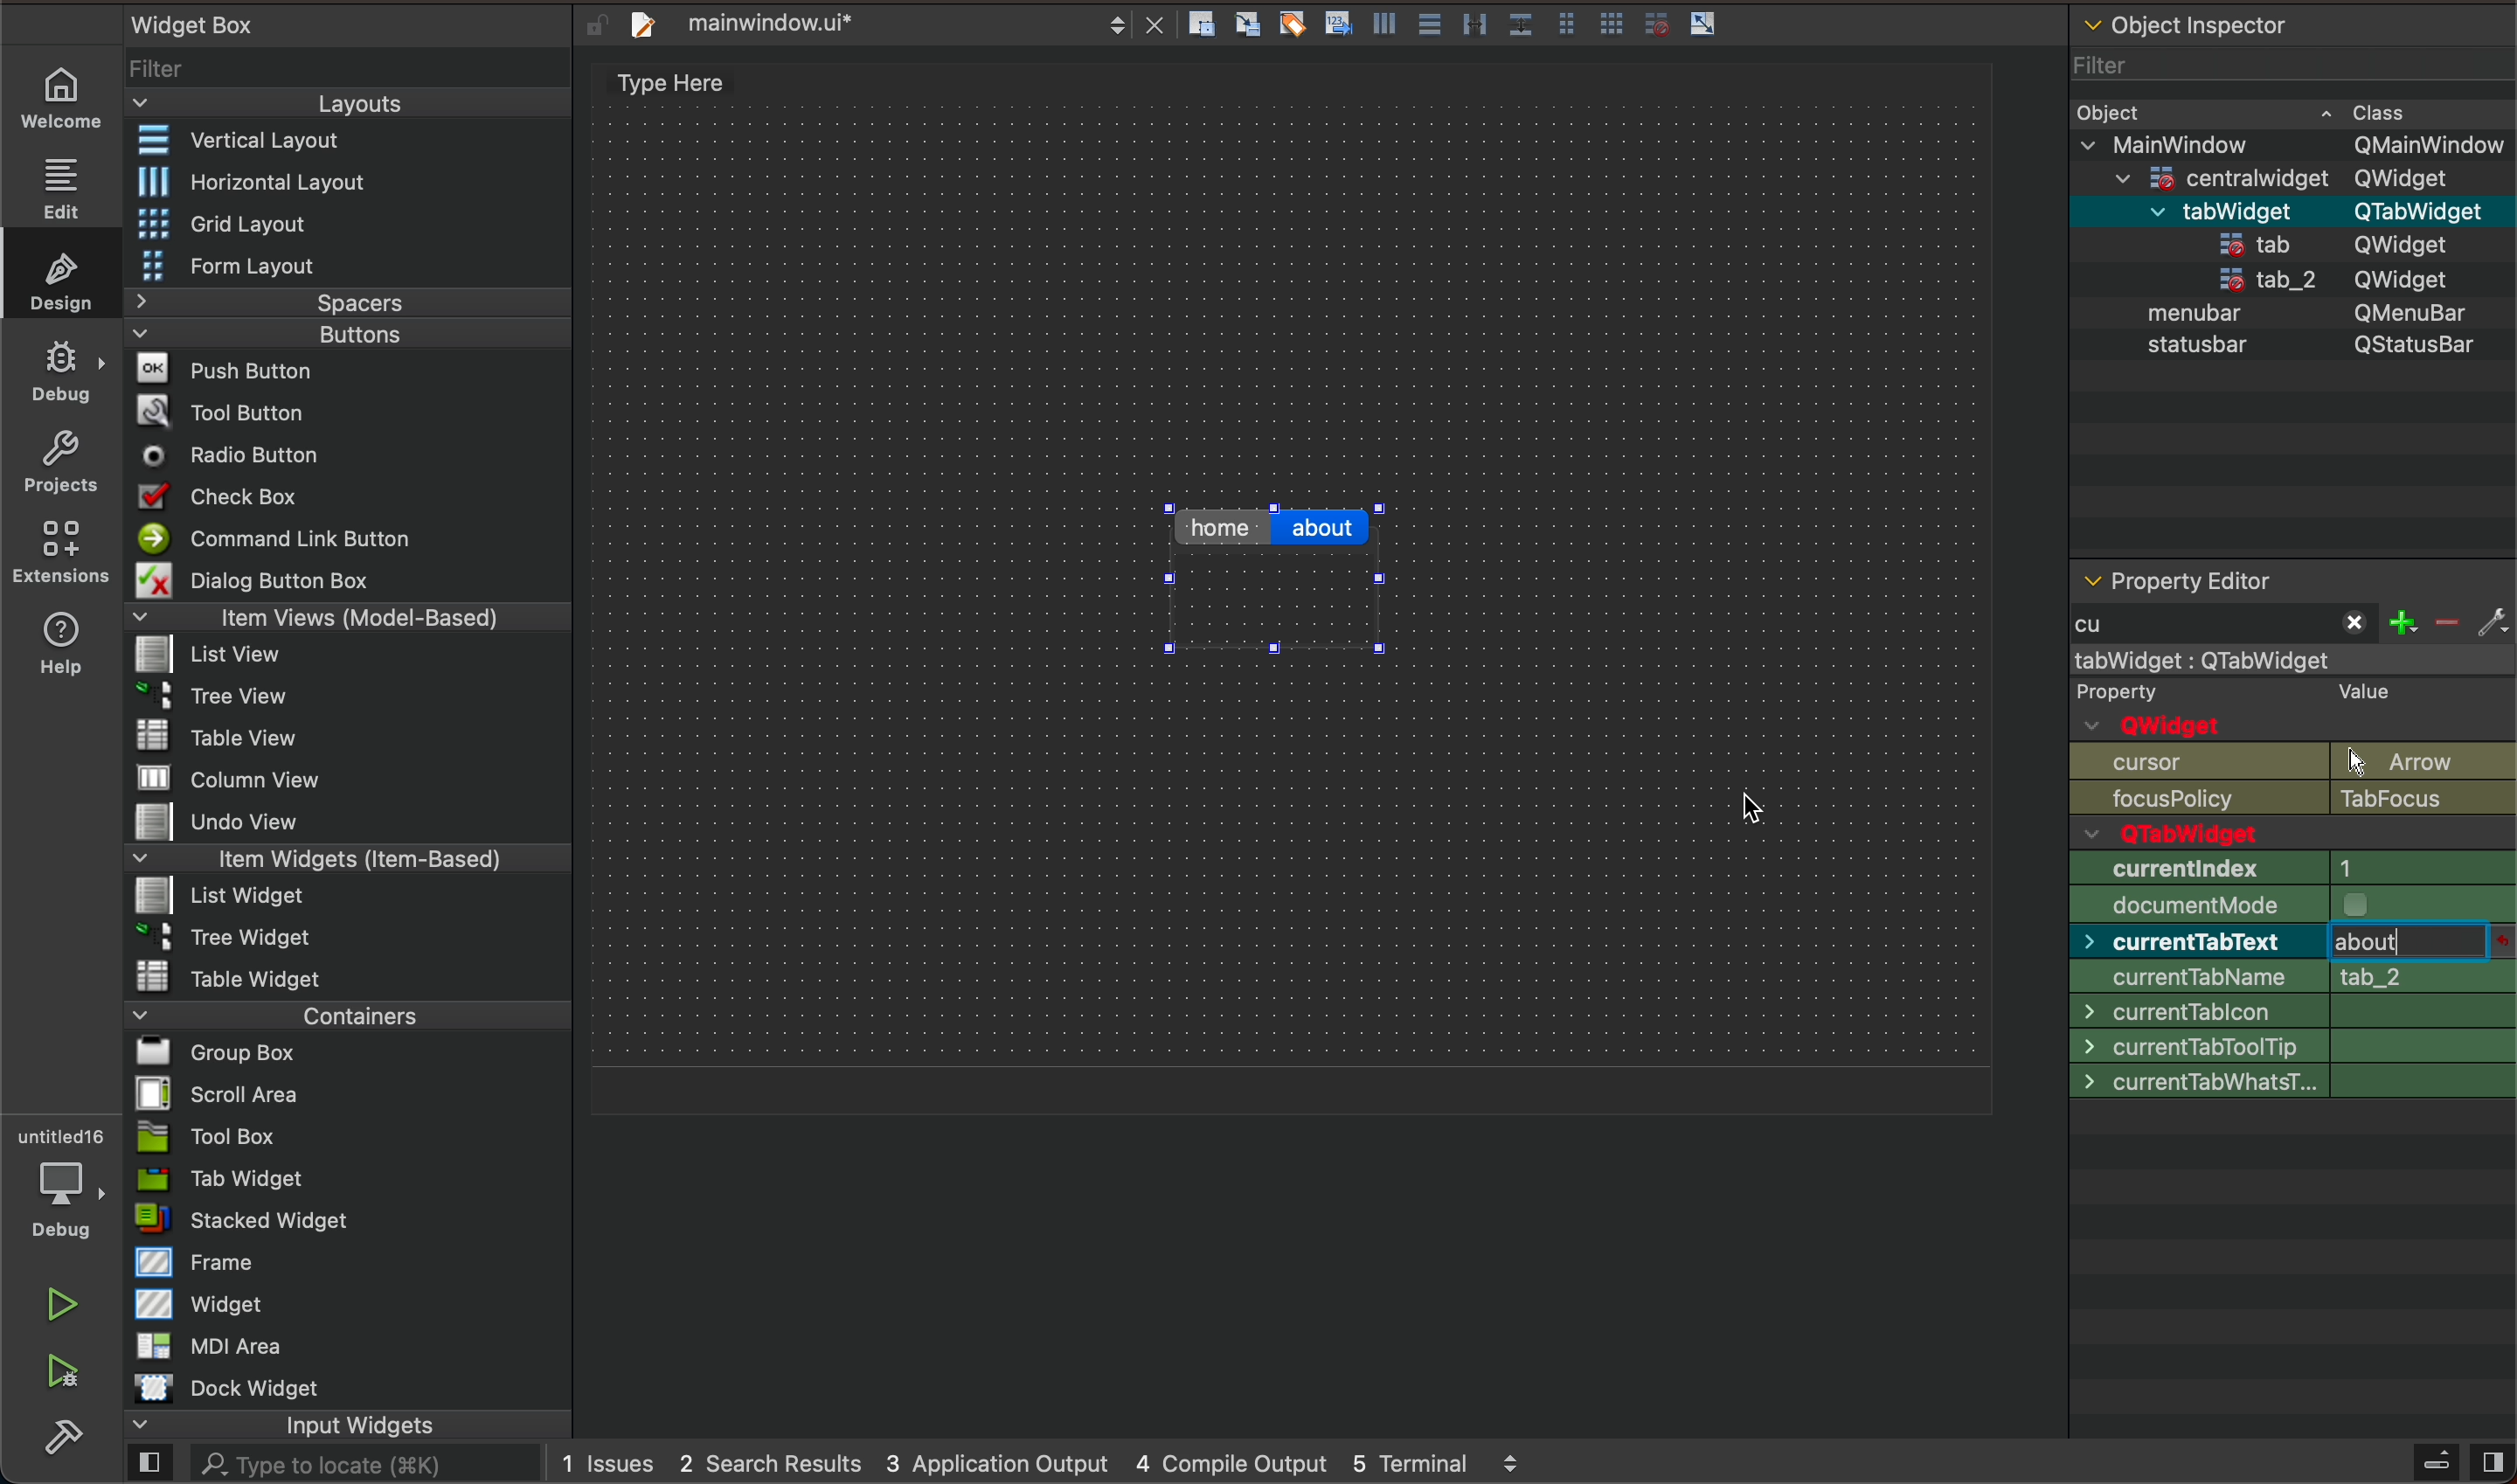  Describe the element at coordinates (349, 103) in the screenshot. I see `Layouts` at that location.